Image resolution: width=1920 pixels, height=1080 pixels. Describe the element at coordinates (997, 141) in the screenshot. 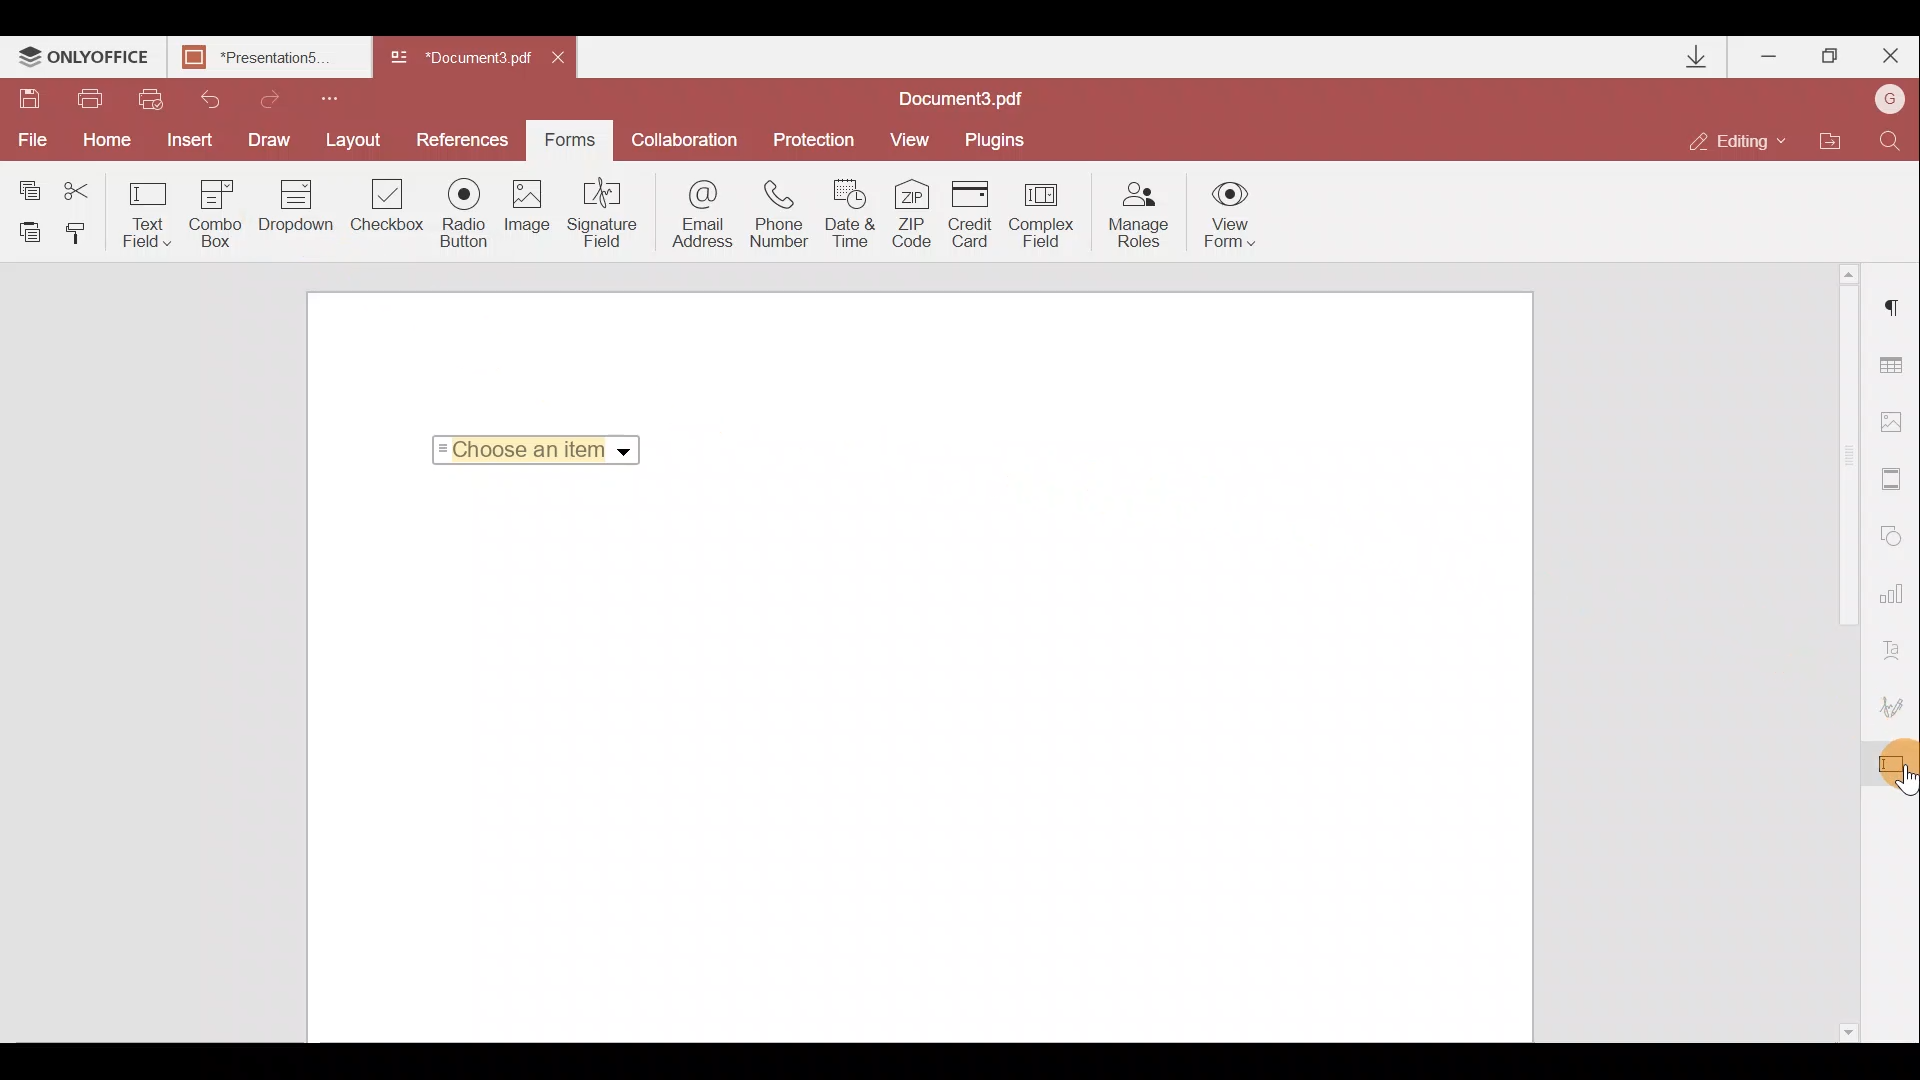

I see `Plugins` at that location.